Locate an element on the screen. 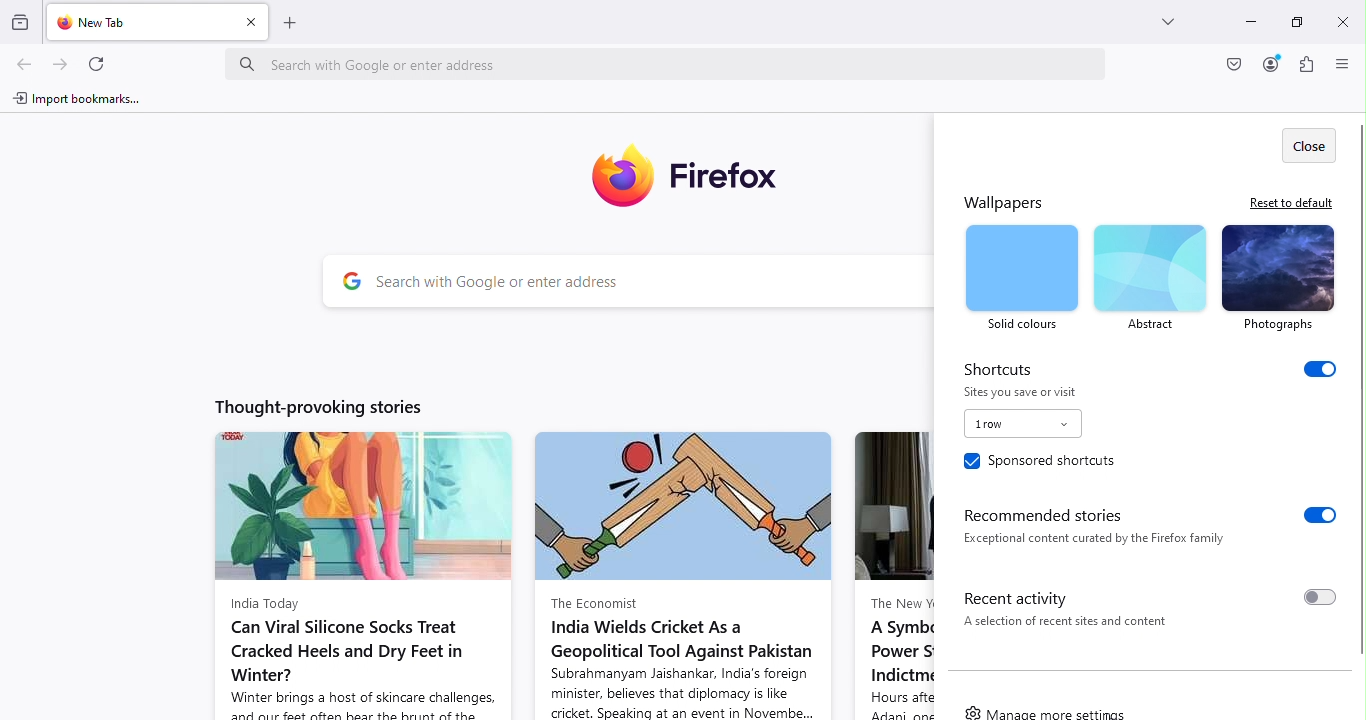  Wallpapers is located at coordinates (1001, 202).